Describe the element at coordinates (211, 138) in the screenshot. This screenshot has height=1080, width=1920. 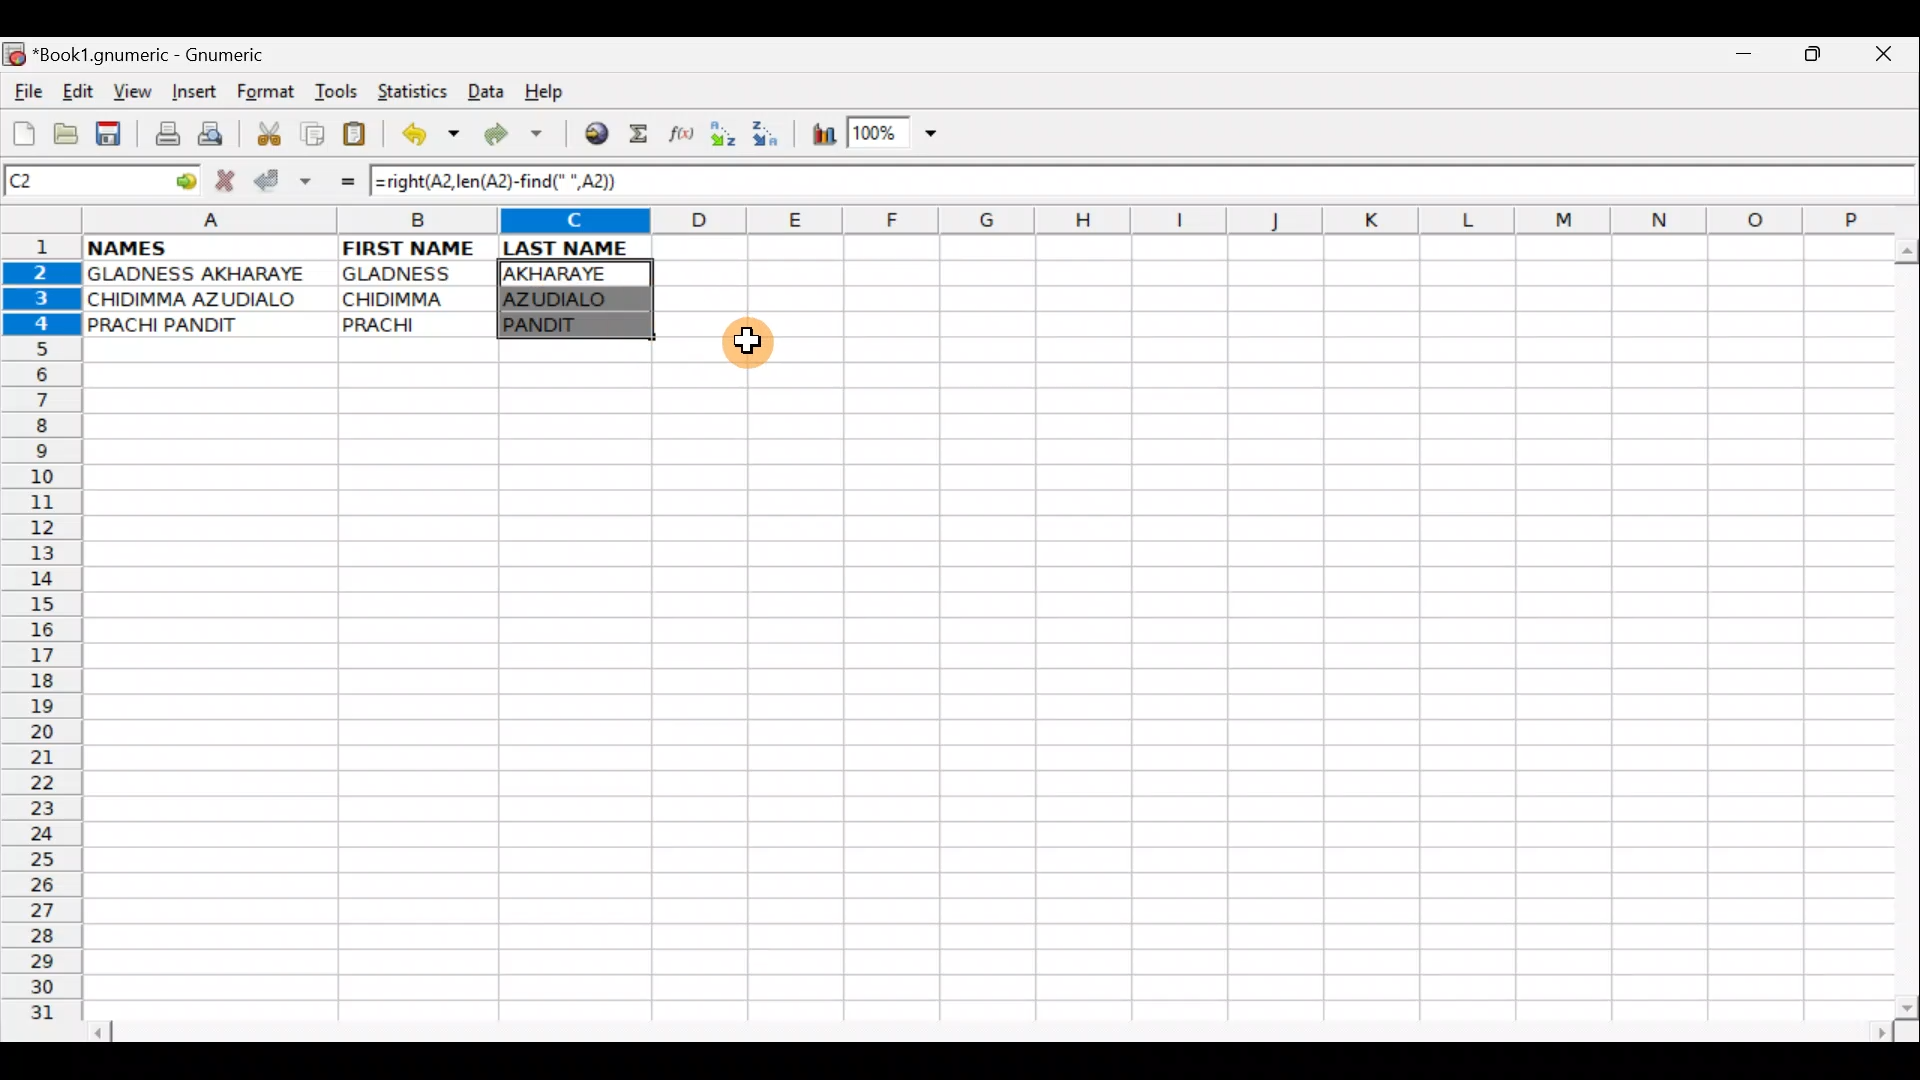
I see `Print preview` at that location.